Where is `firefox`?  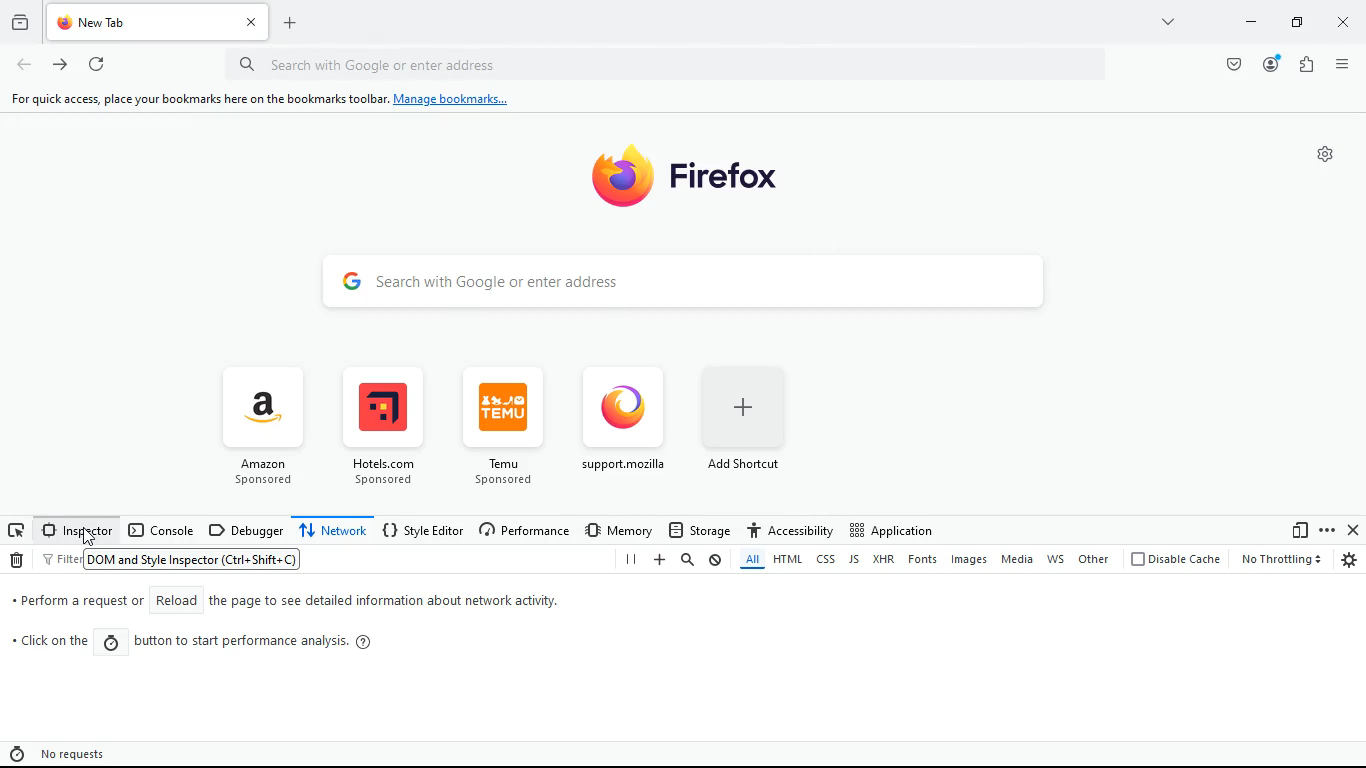
firefox is located at coordinates (716, 187).